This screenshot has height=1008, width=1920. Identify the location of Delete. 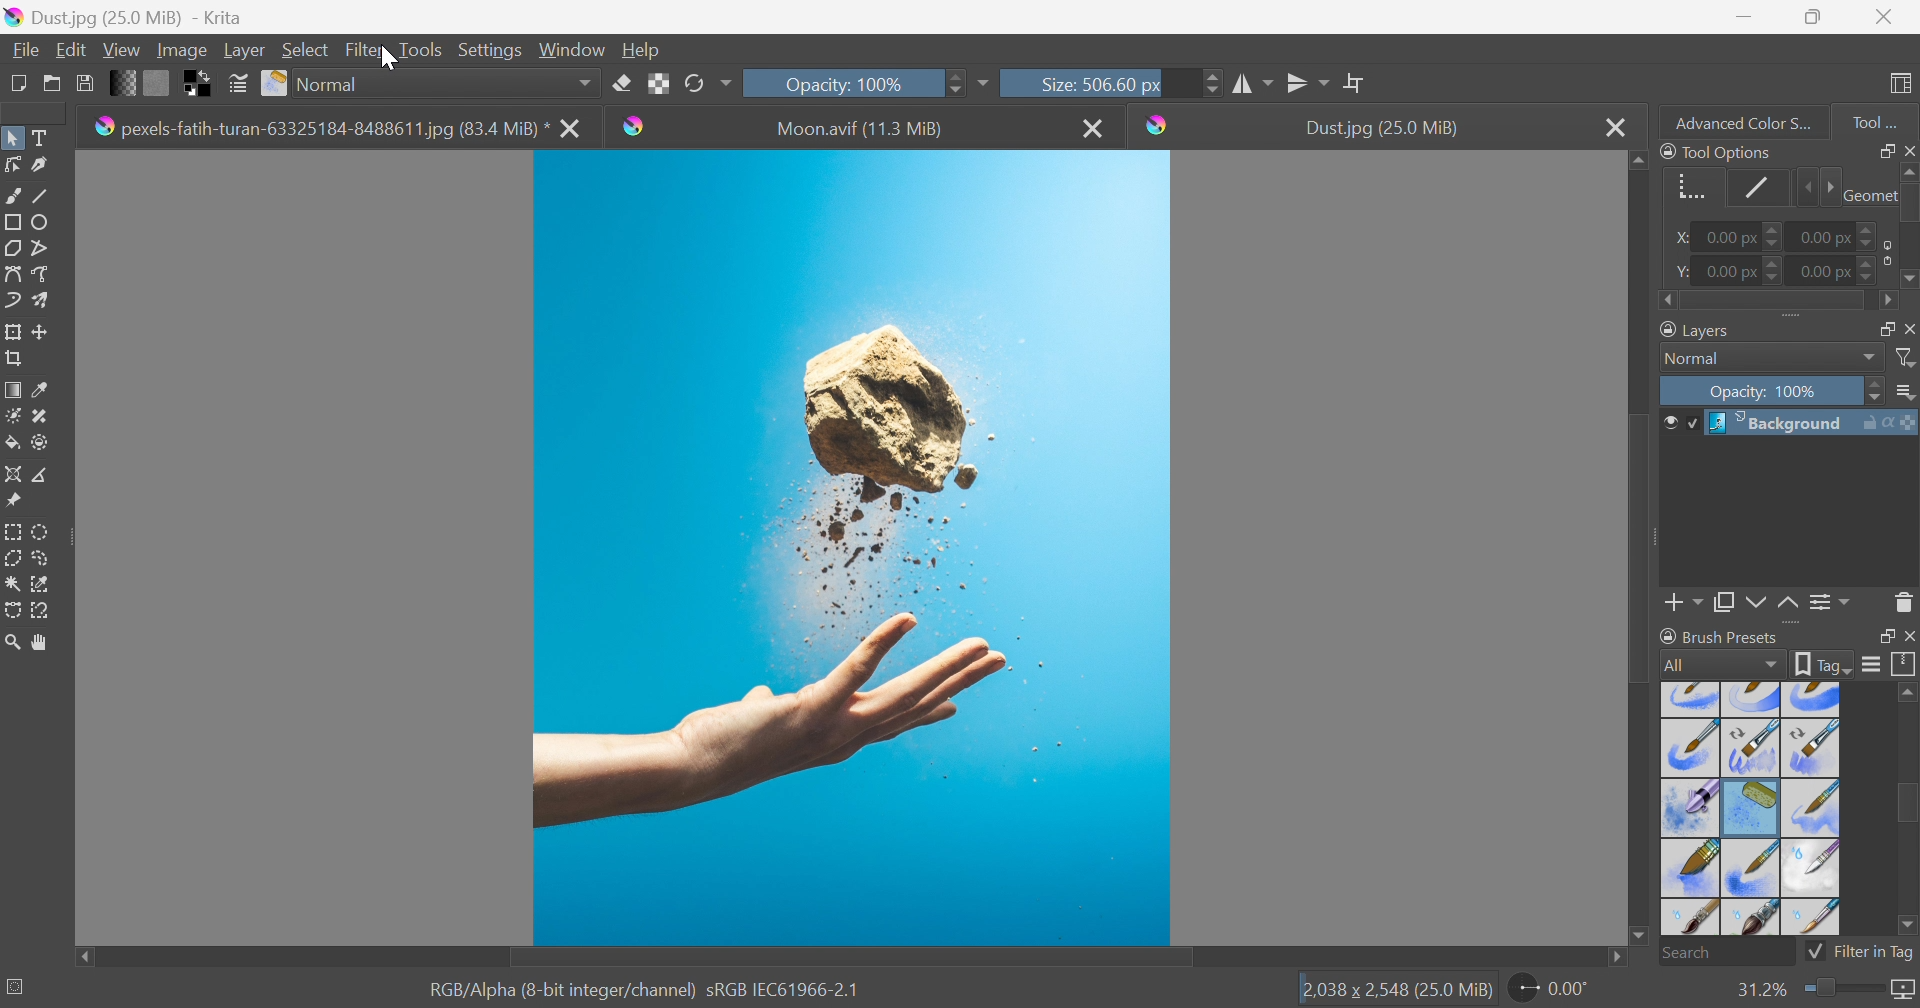
(1904, 601).